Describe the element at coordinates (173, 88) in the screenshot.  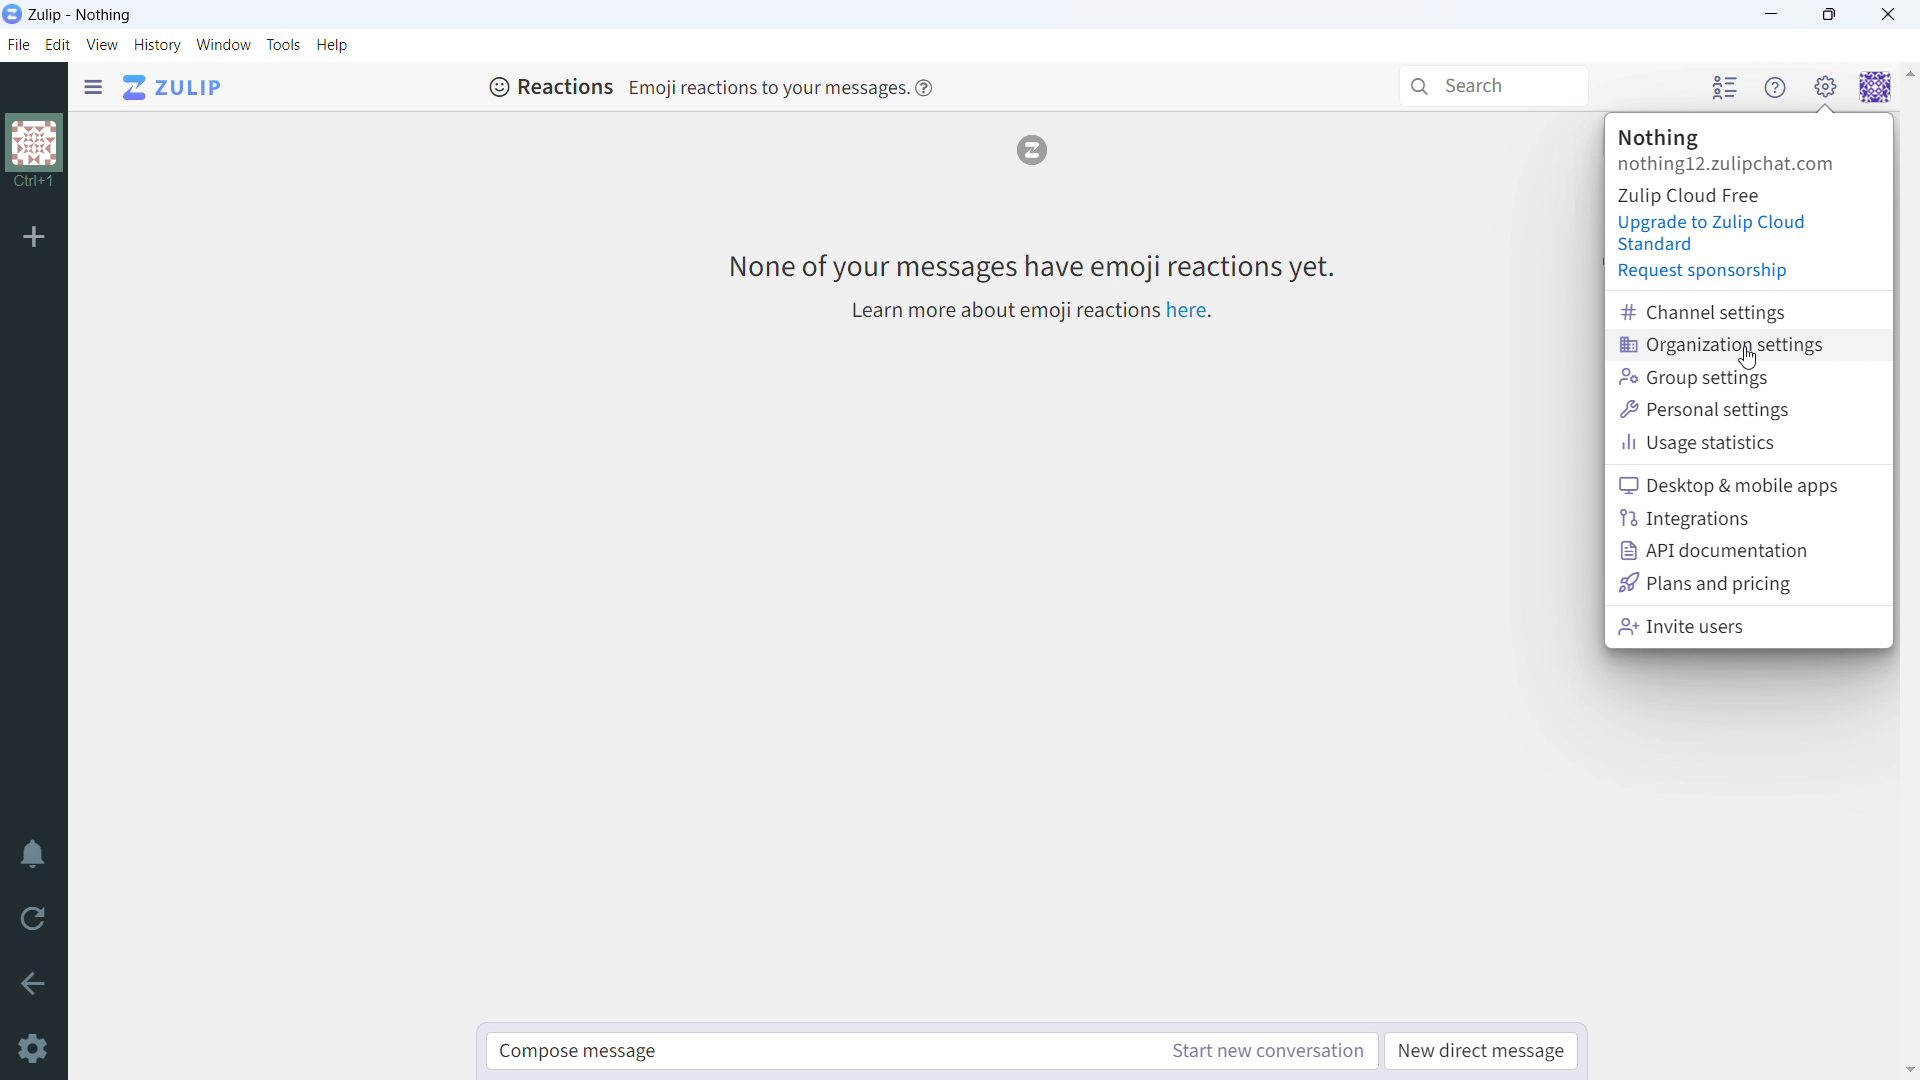
I see `go to home view` at that location.